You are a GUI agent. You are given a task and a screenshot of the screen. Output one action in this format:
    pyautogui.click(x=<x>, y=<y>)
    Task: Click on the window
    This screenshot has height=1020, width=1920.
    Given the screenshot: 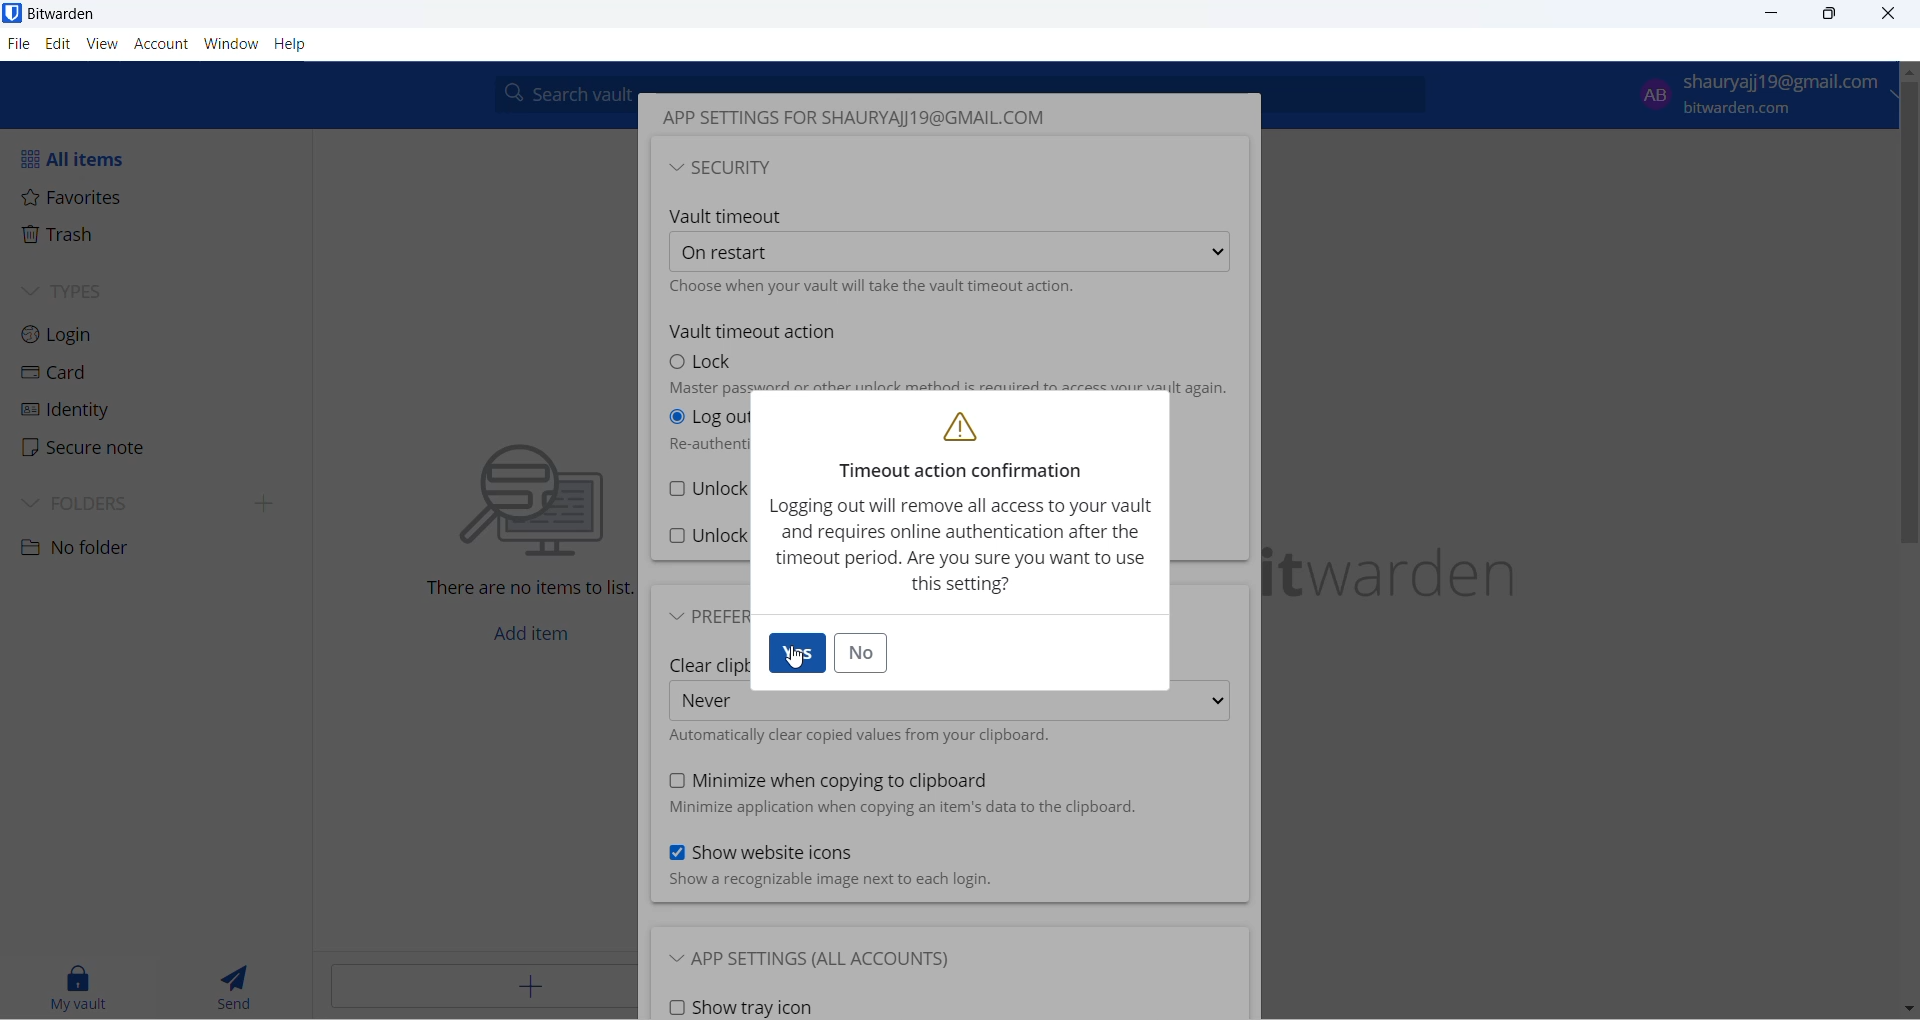 What is the action you would take?
    pyautogui.click(x=229, y=44)
    